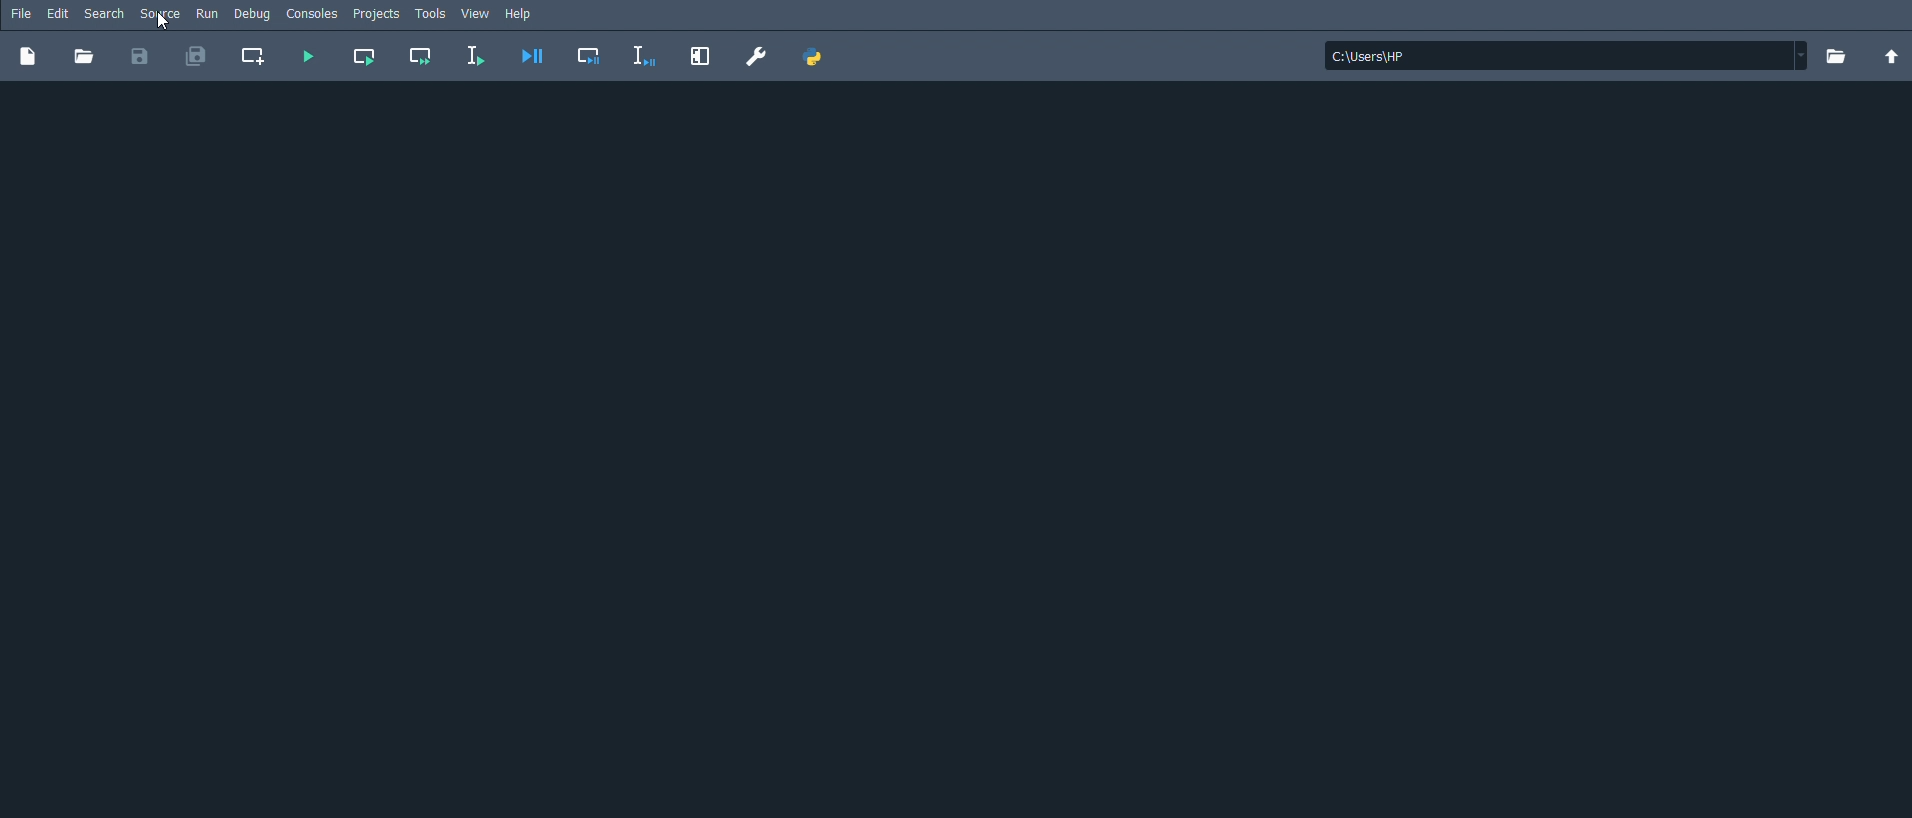 The height and width of the screenshot is (818, 1912). Describe the element at coordinates (475, 58) in the screenshot. I see `Run selection or current line` at that location.